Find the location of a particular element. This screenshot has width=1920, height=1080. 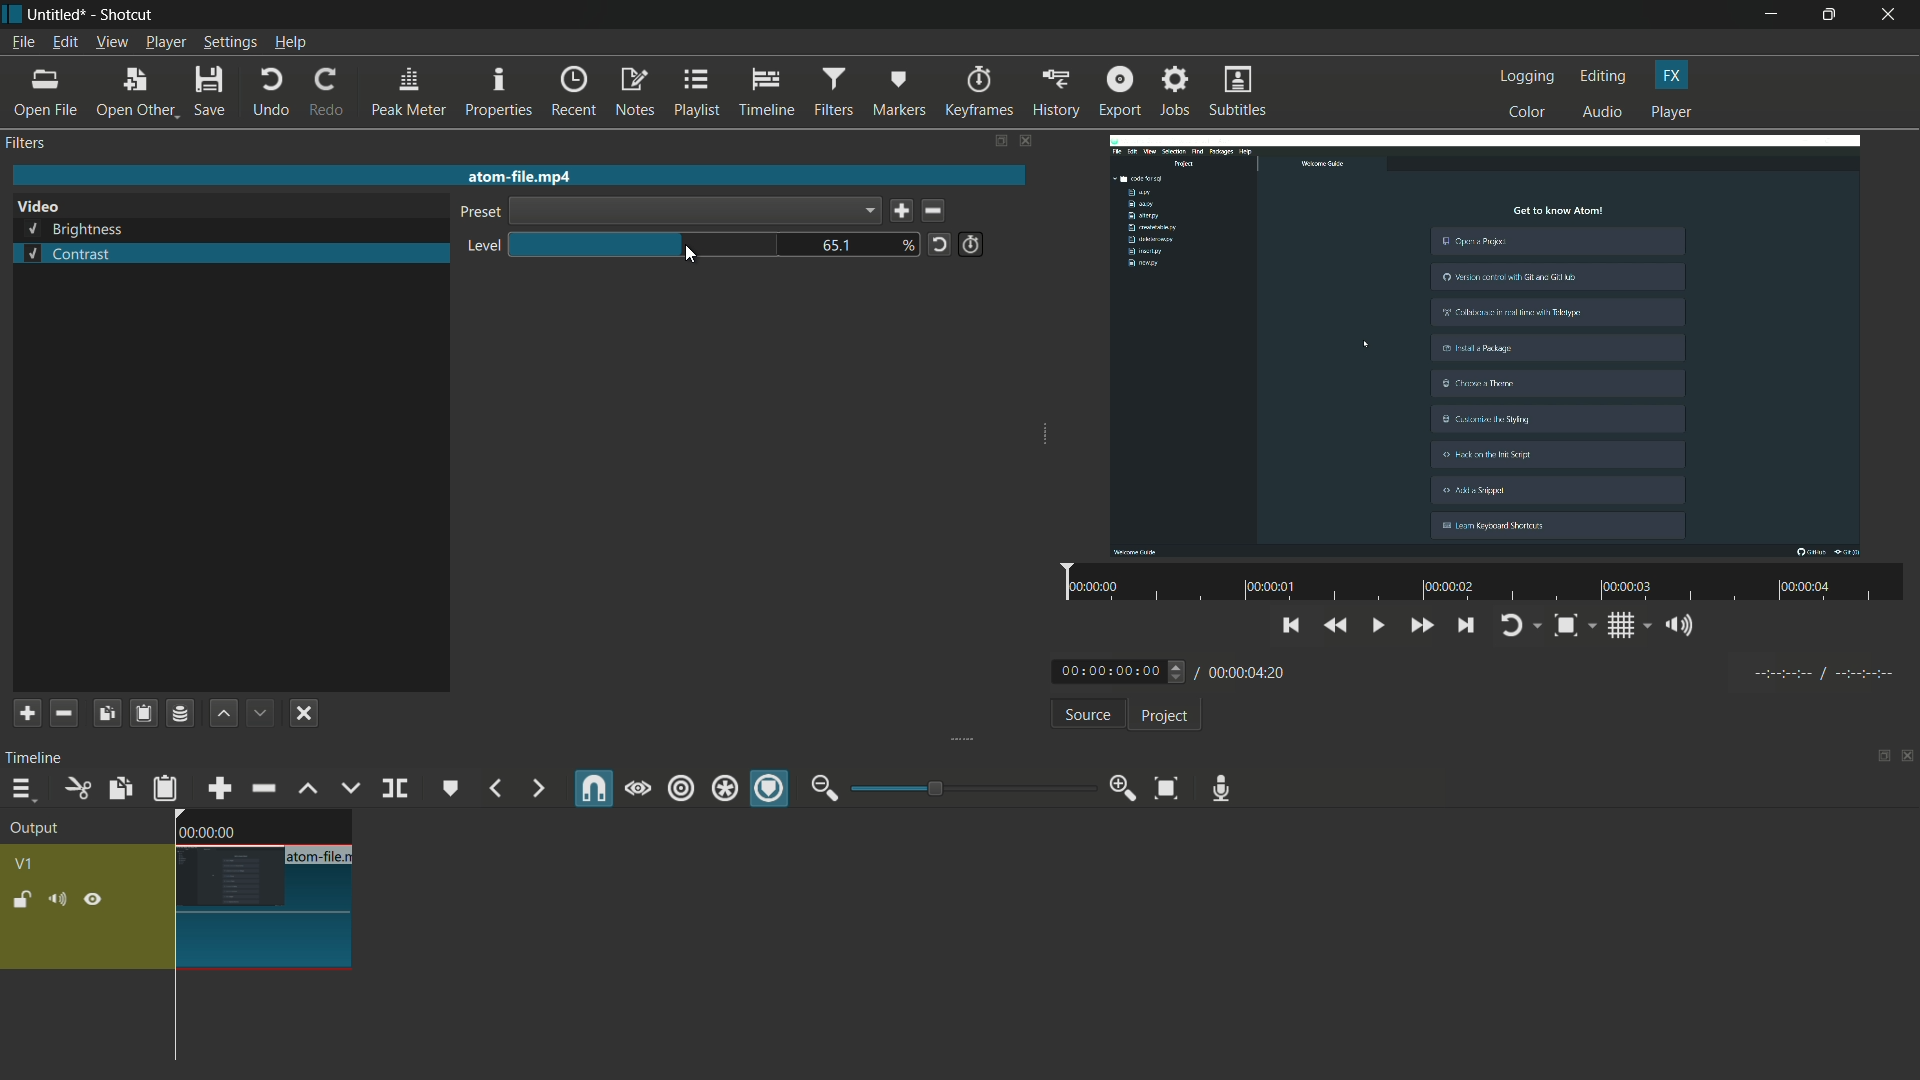

help menu is located at coordinates (291, 44).